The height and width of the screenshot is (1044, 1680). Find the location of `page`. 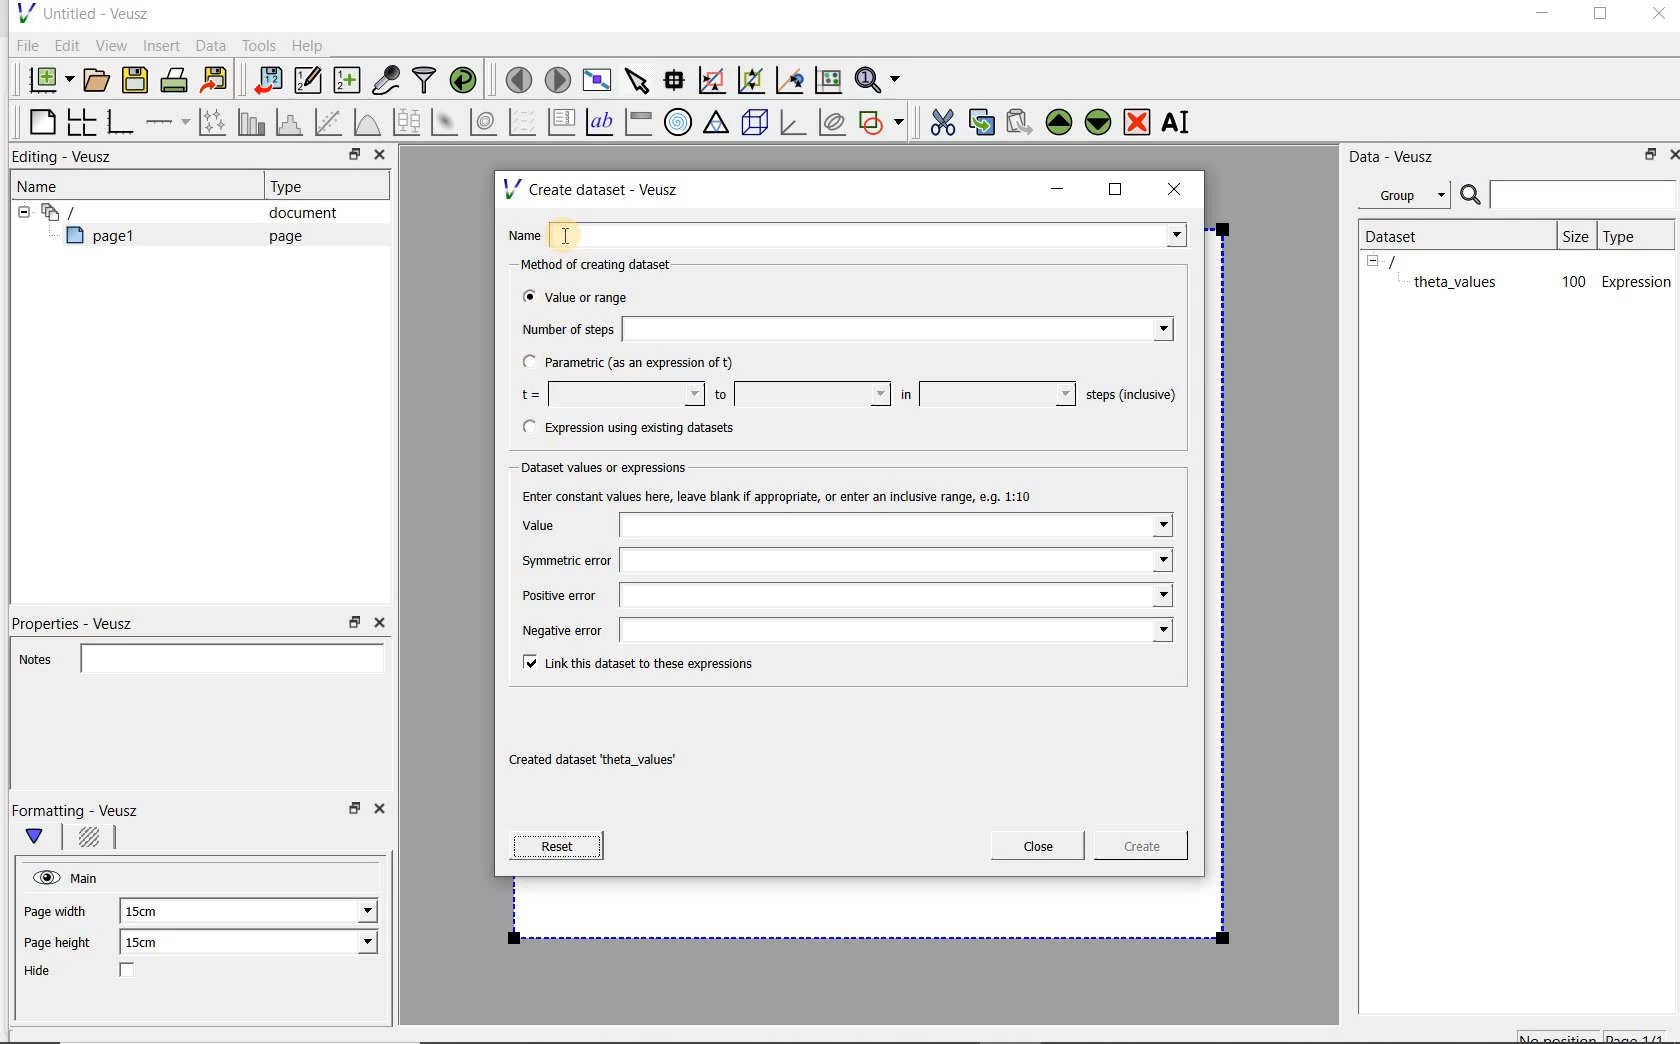

page is located at coordinates (281, 236).